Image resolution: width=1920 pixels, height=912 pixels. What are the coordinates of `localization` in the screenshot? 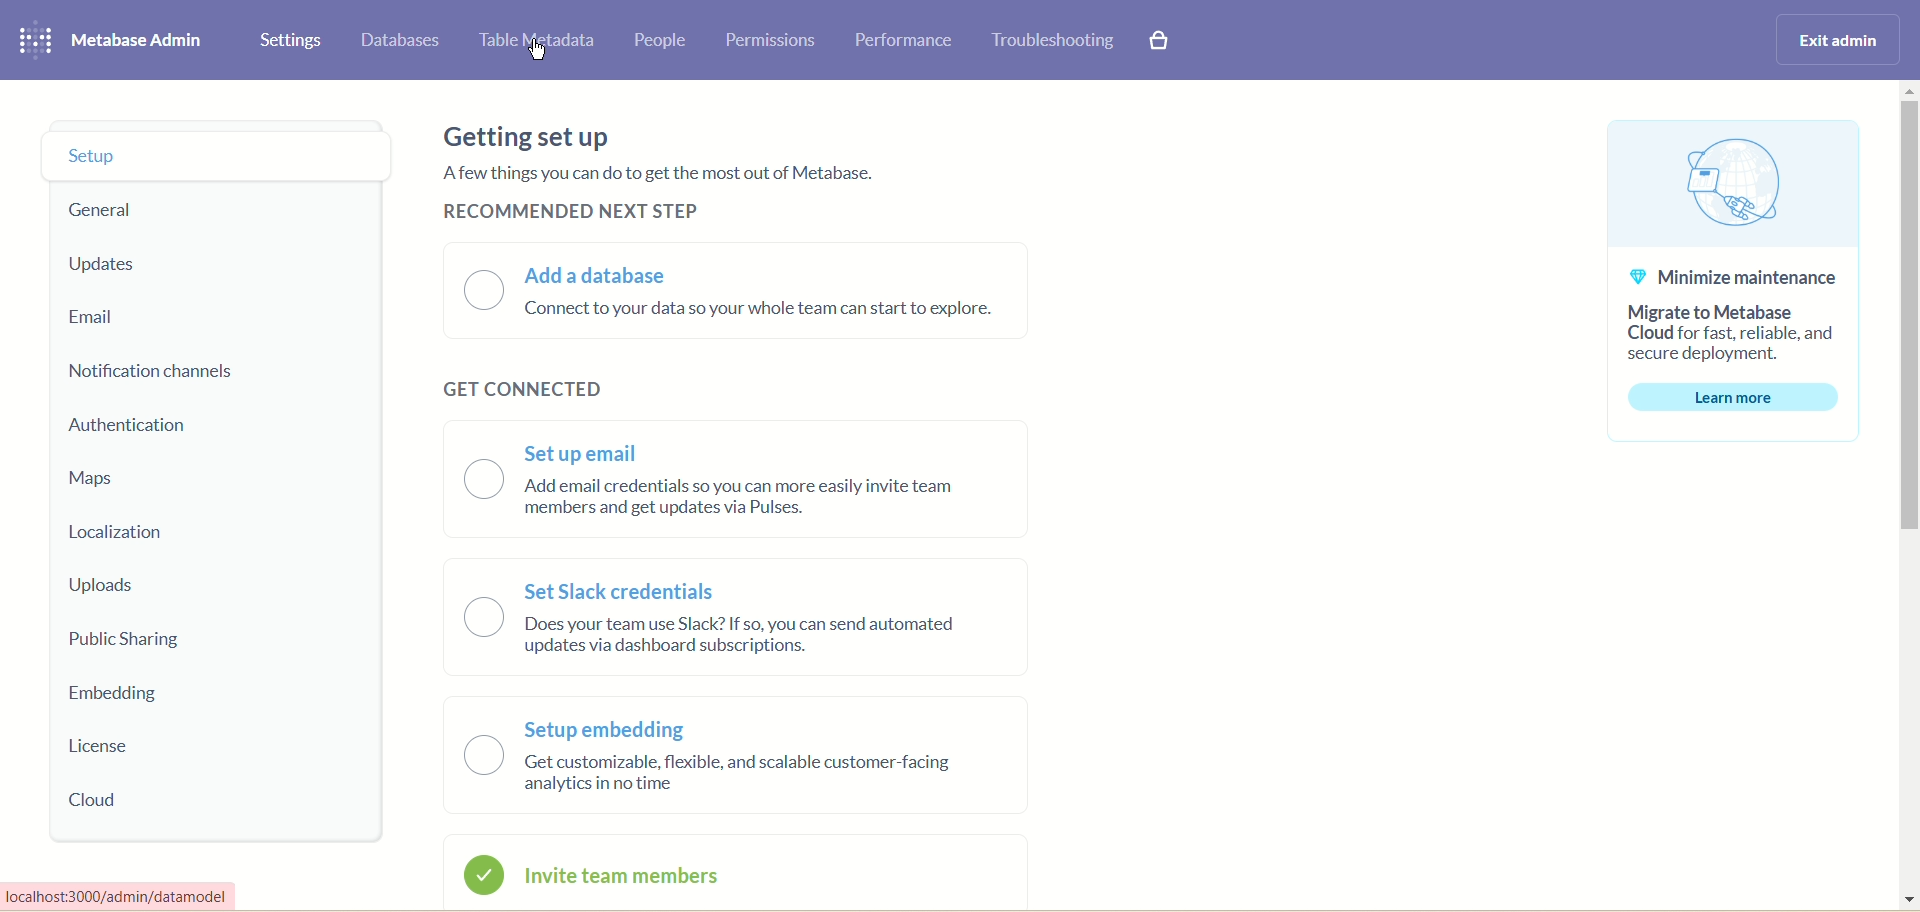 It's located at (121, 534).